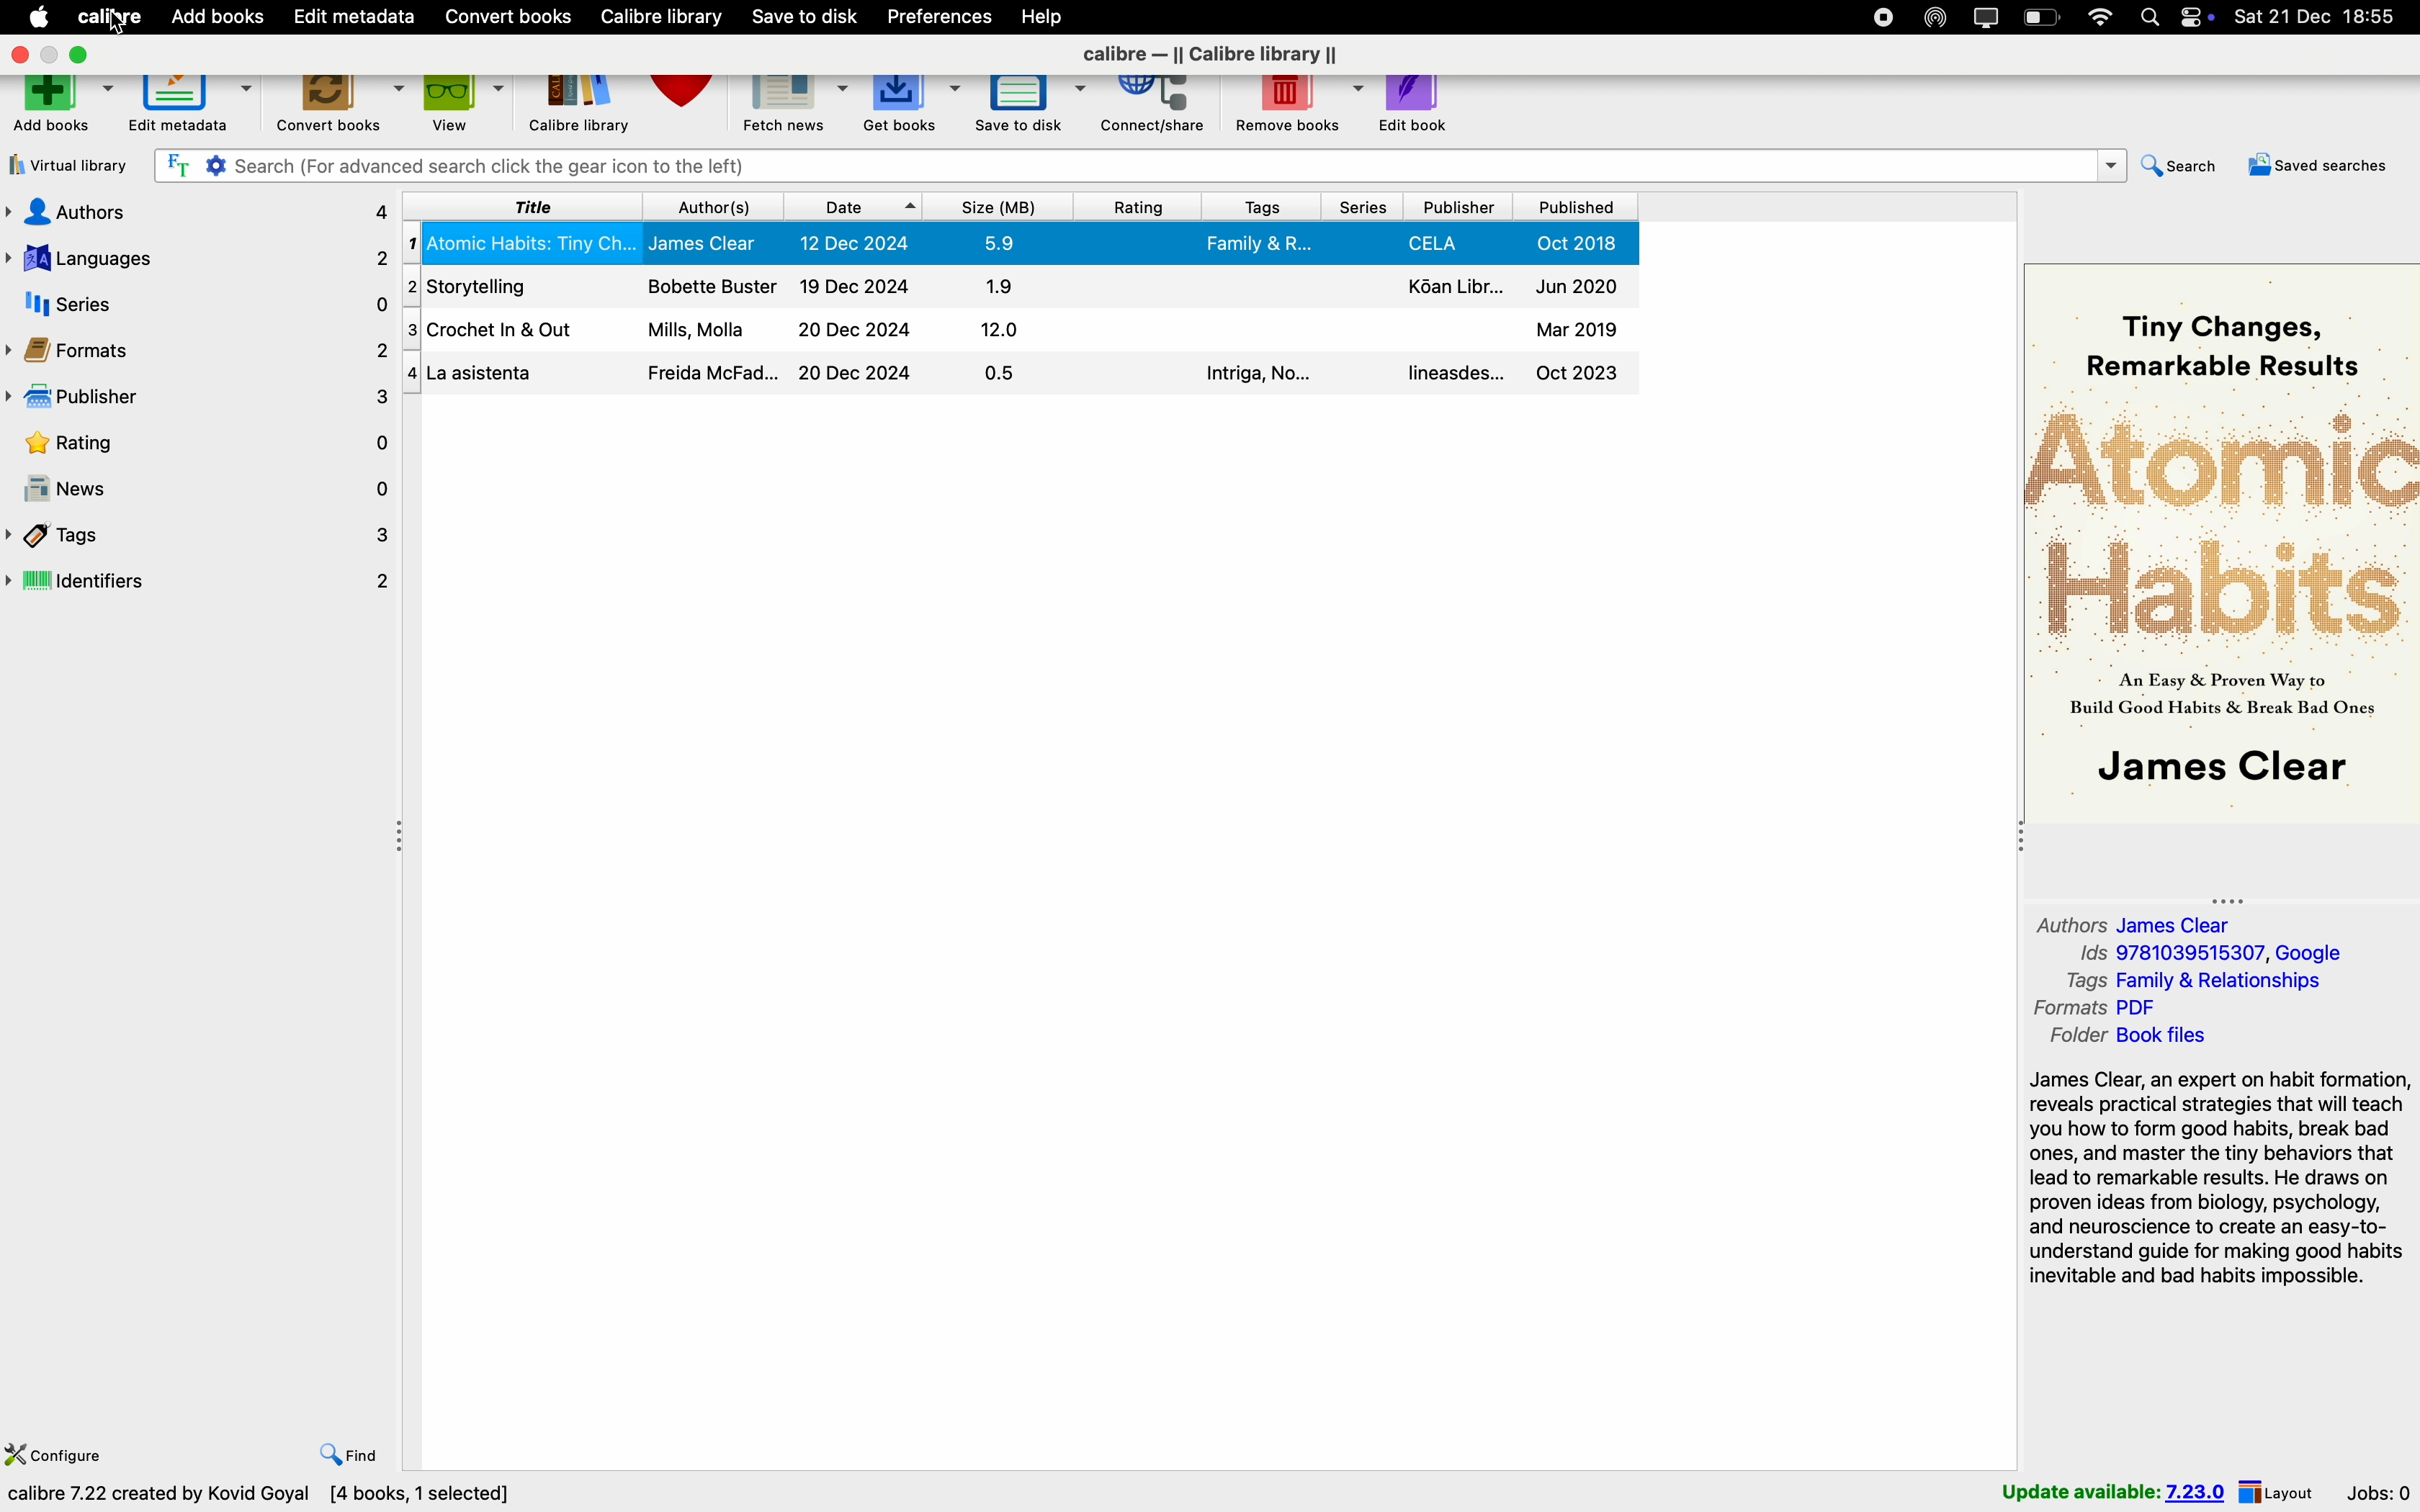 This screenshot has width=2420, height=1512. Describe the element at coordinates (2176, 169) in the screenshot. I see `search` at that location.